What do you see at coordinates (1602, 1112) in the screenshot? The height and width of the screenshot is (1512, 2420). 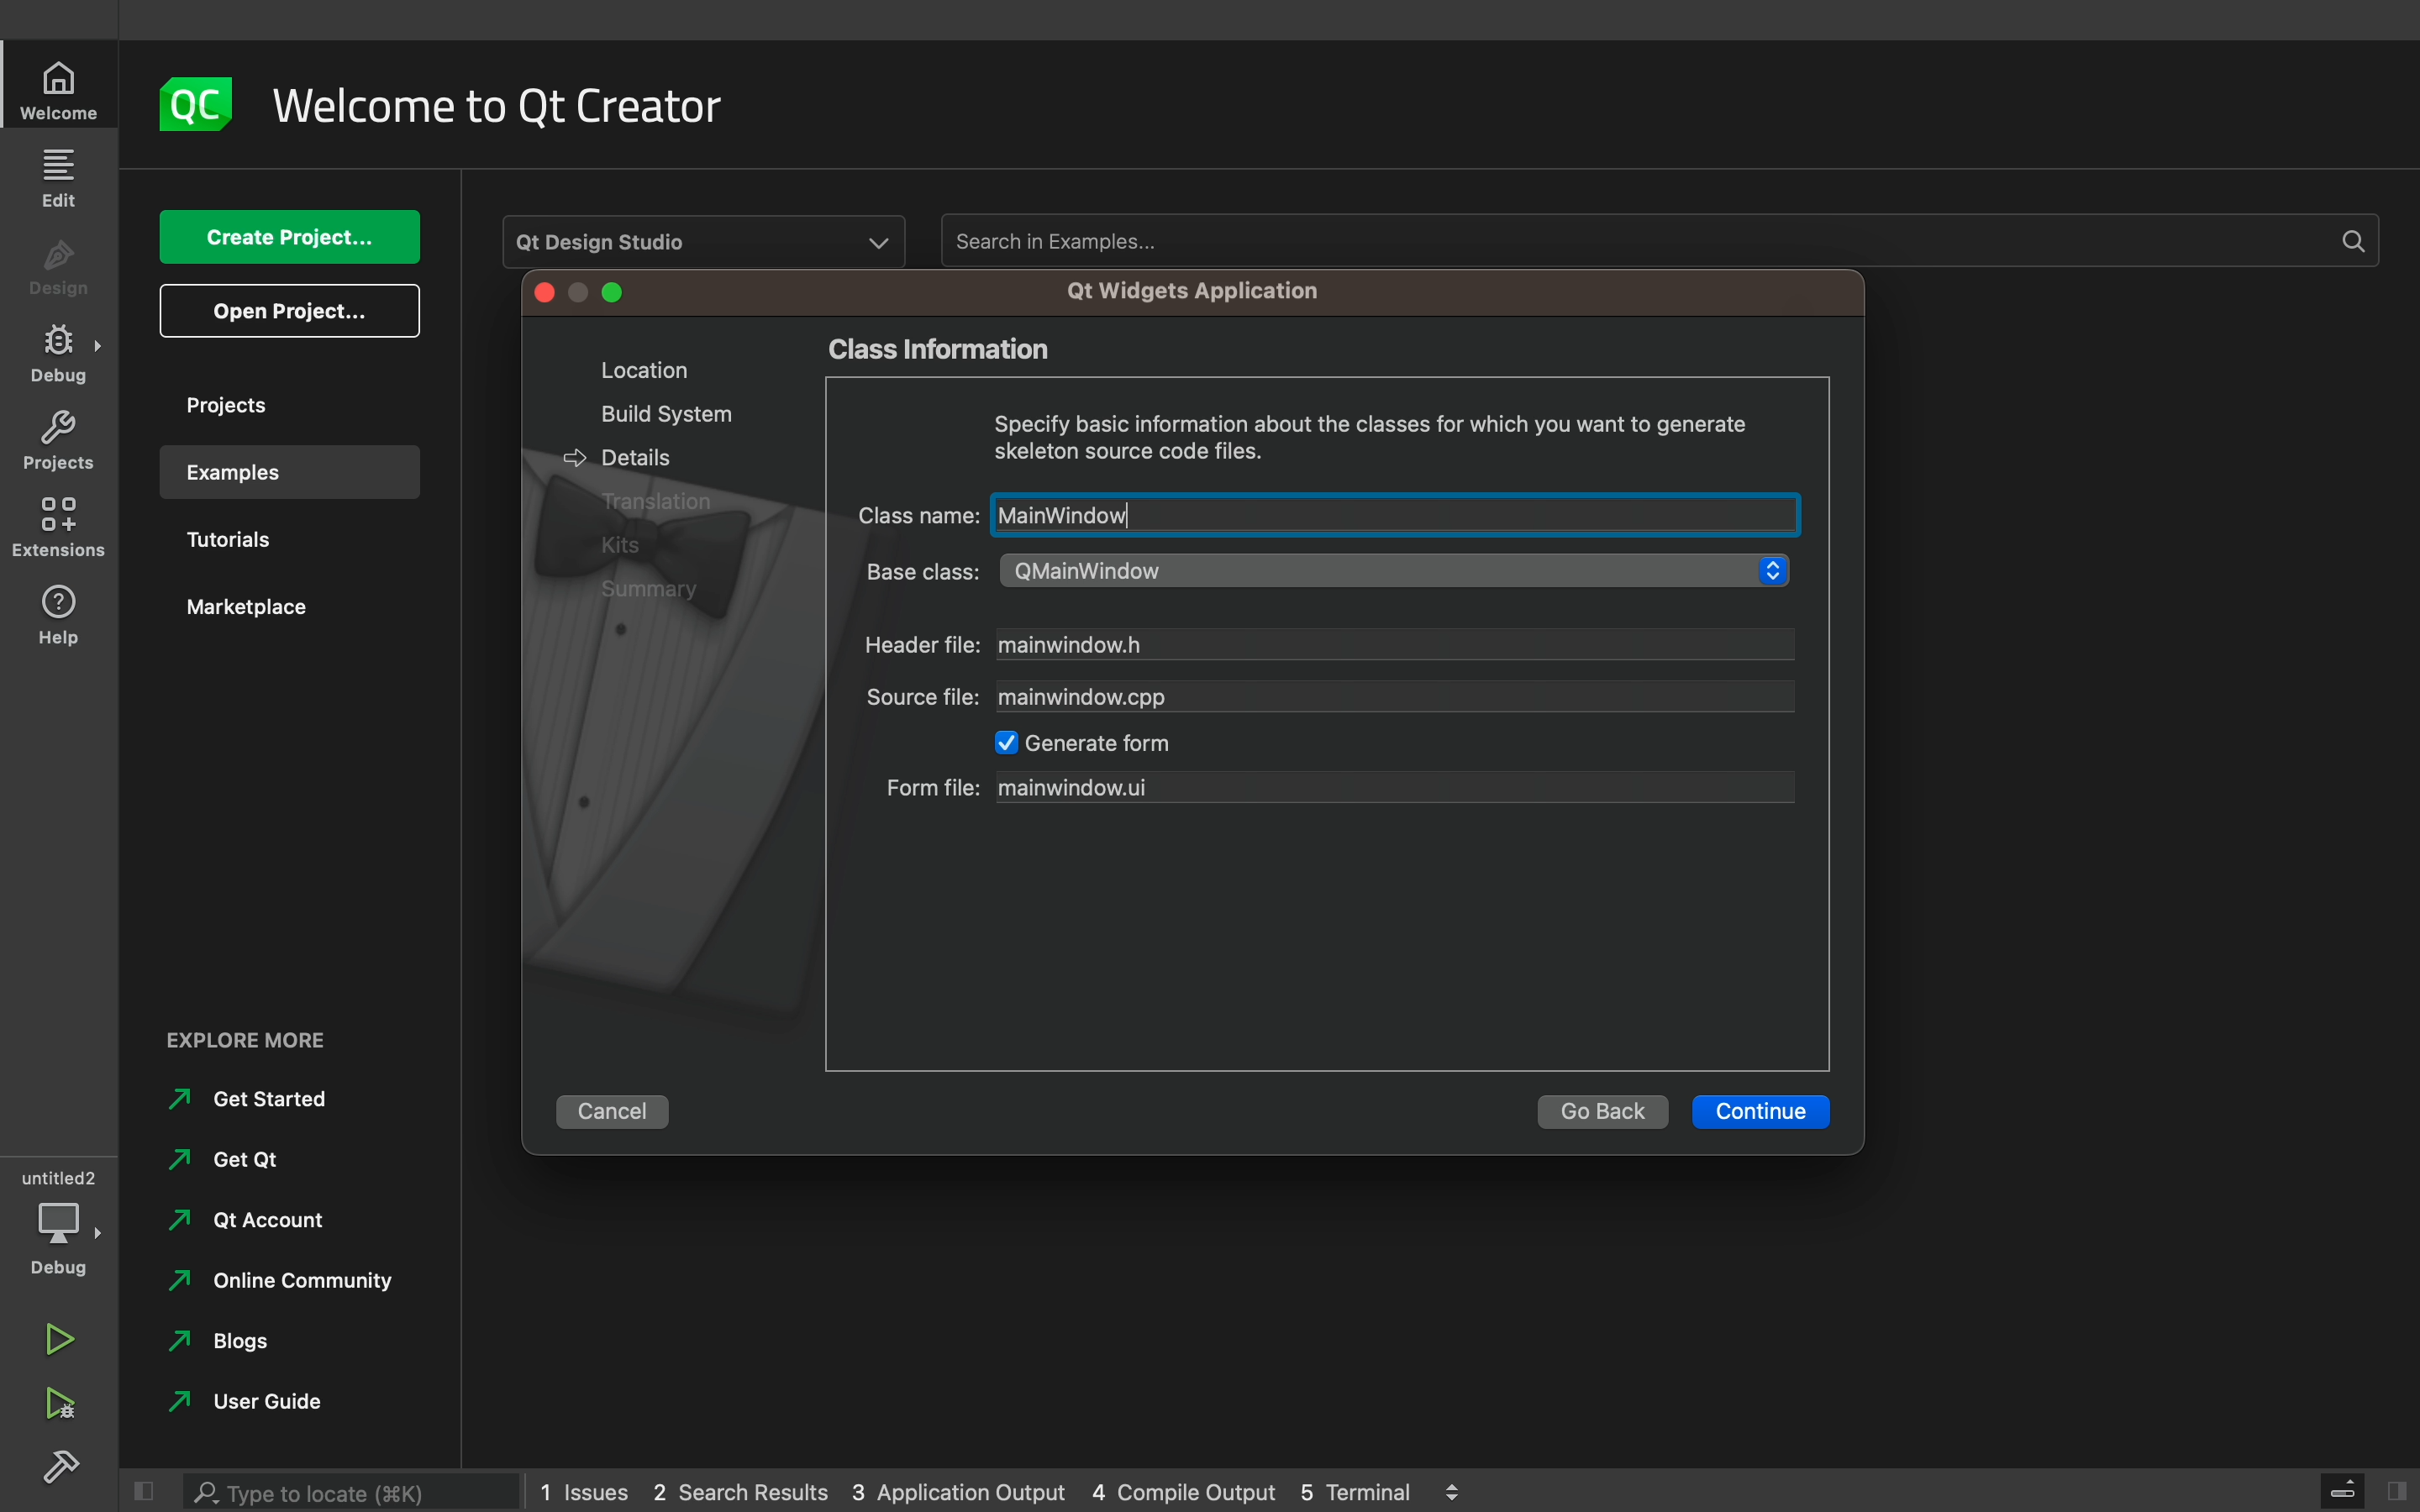 I see `go back` at bounding box center [1602, 1112].